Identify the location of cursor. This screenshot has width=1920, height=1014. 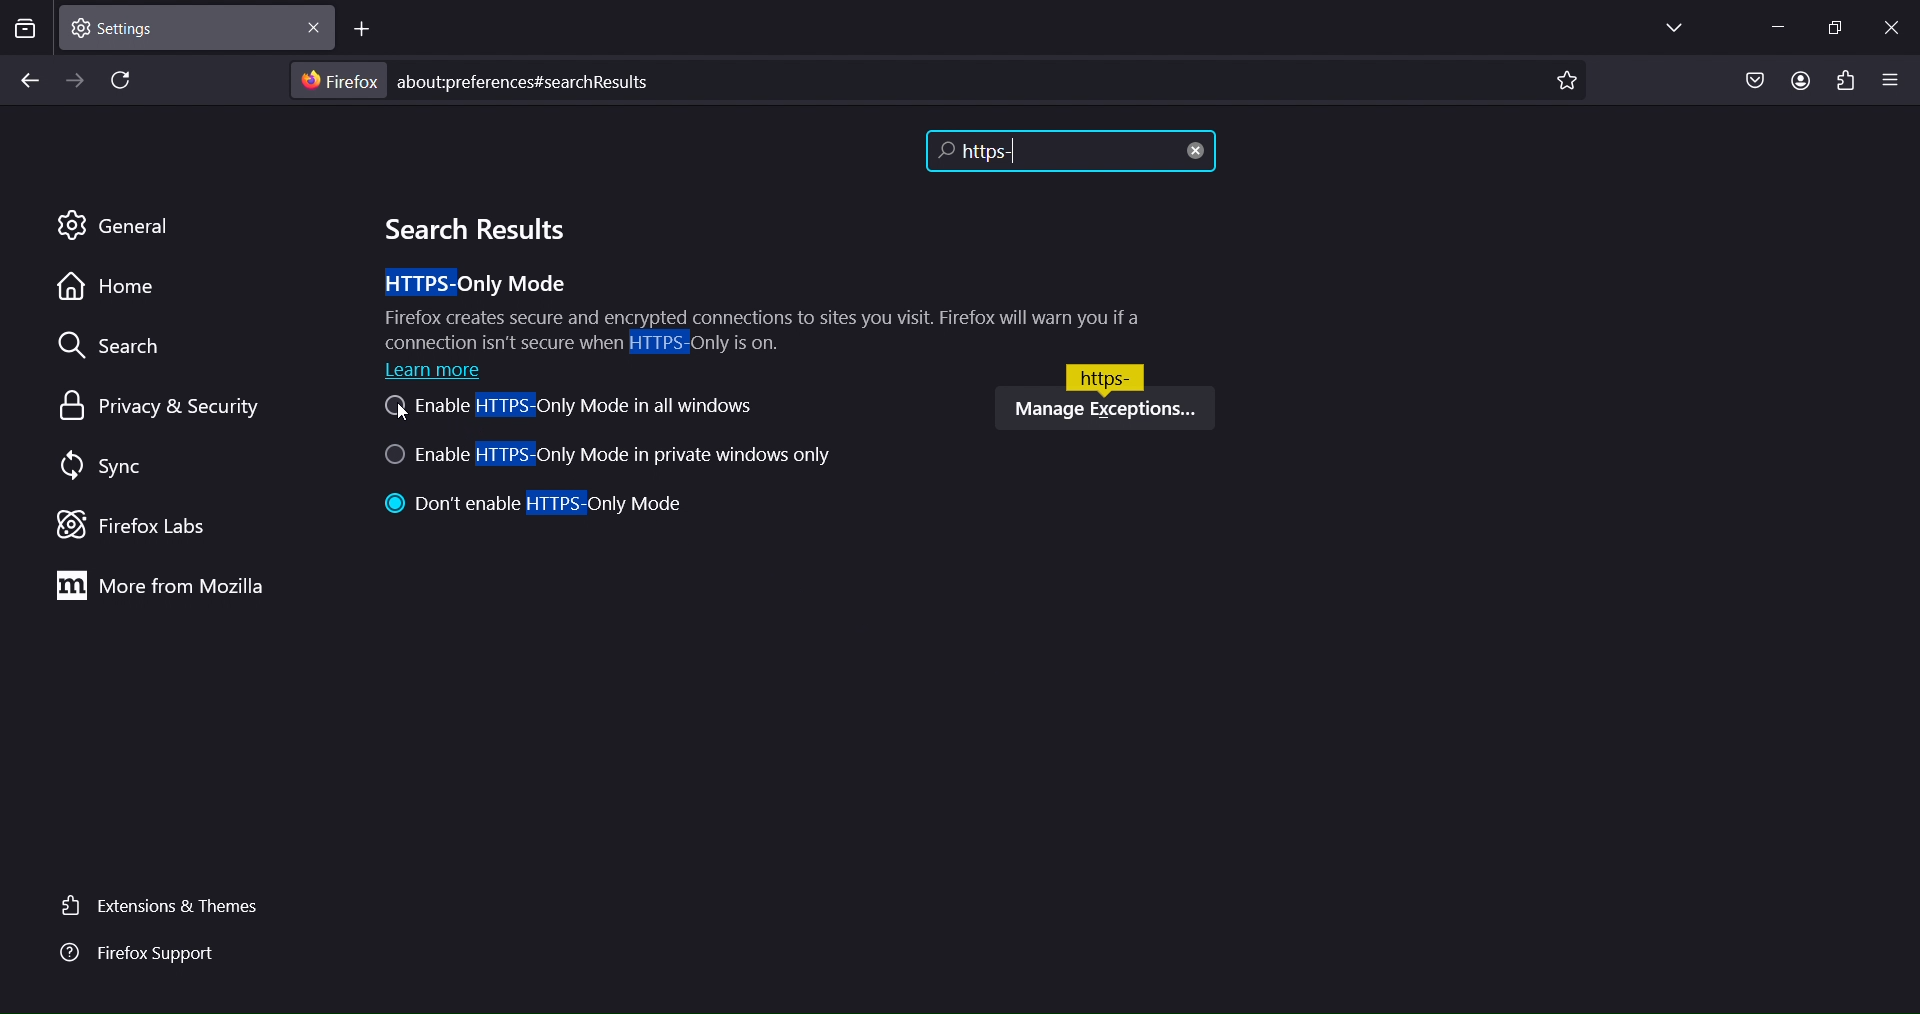
(403, 418).